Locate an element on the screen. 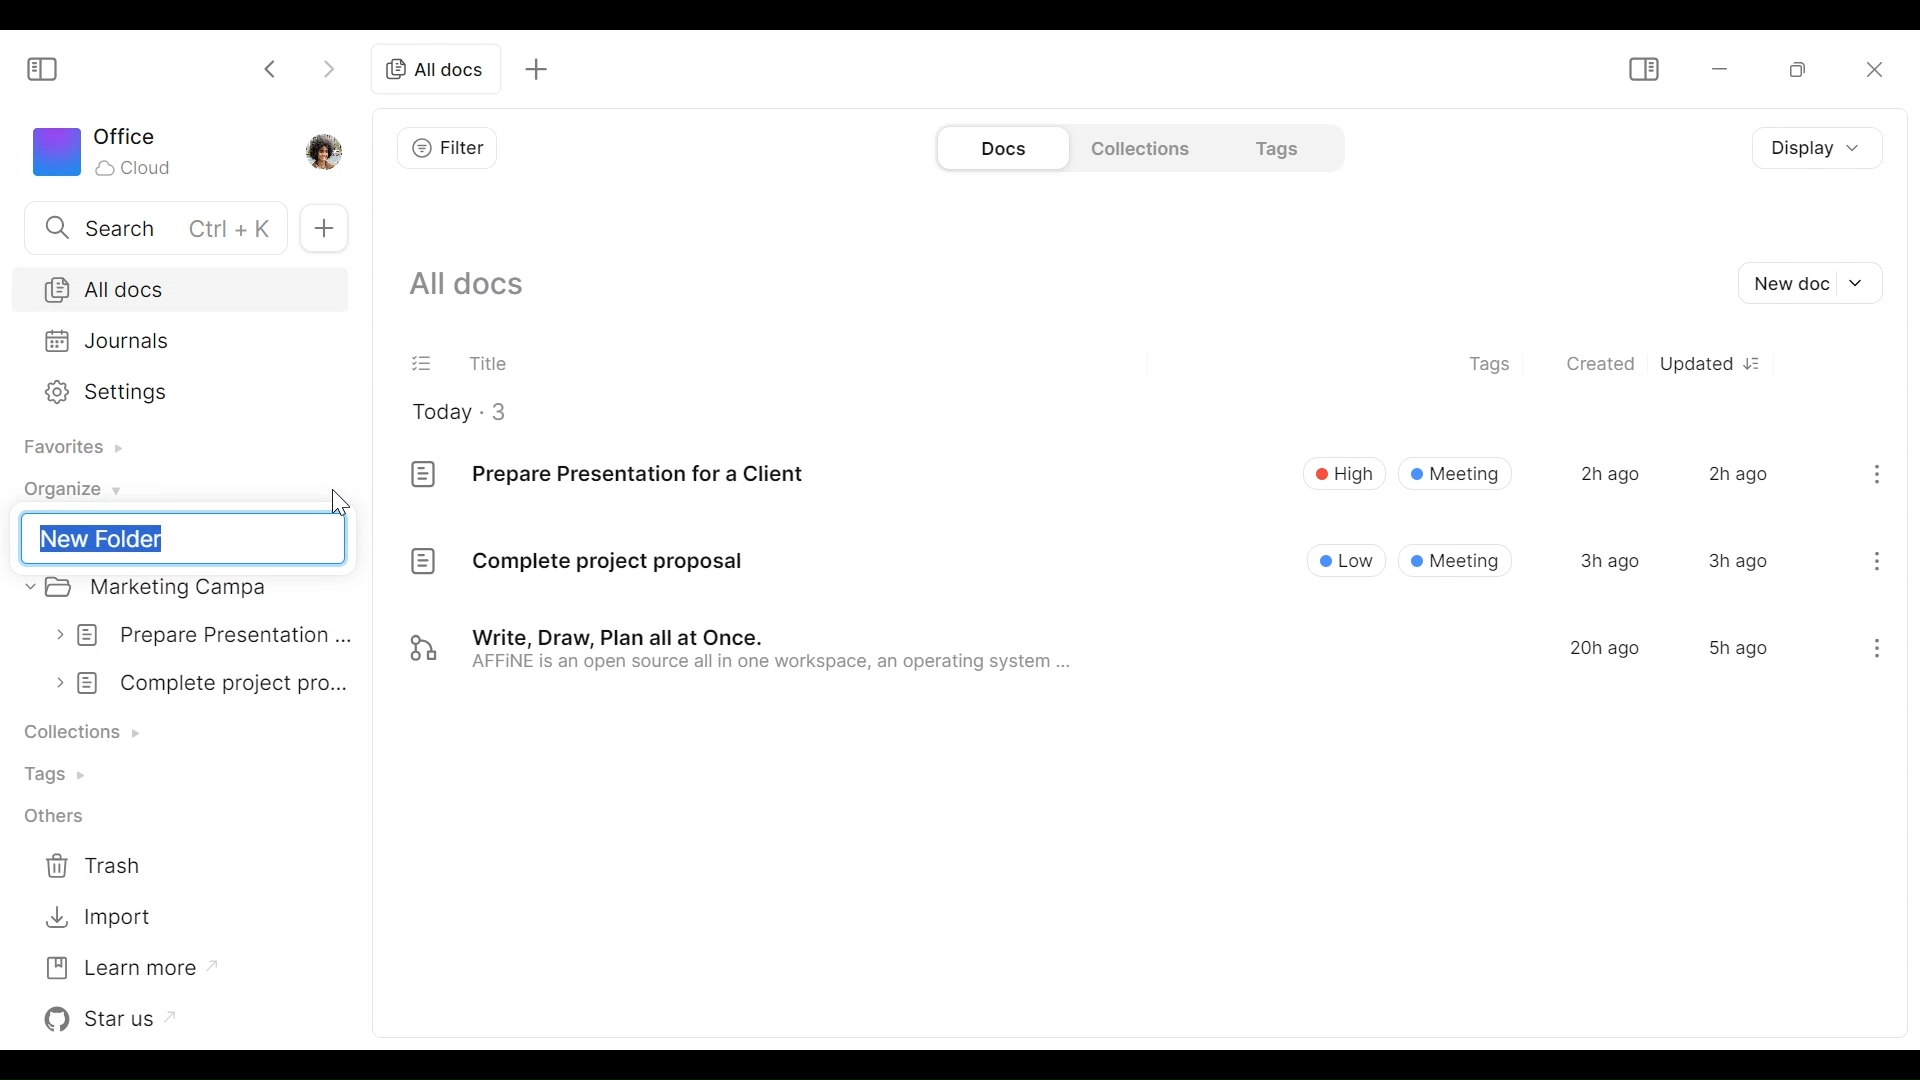  Click to go back is located at coordinates (271, 67).